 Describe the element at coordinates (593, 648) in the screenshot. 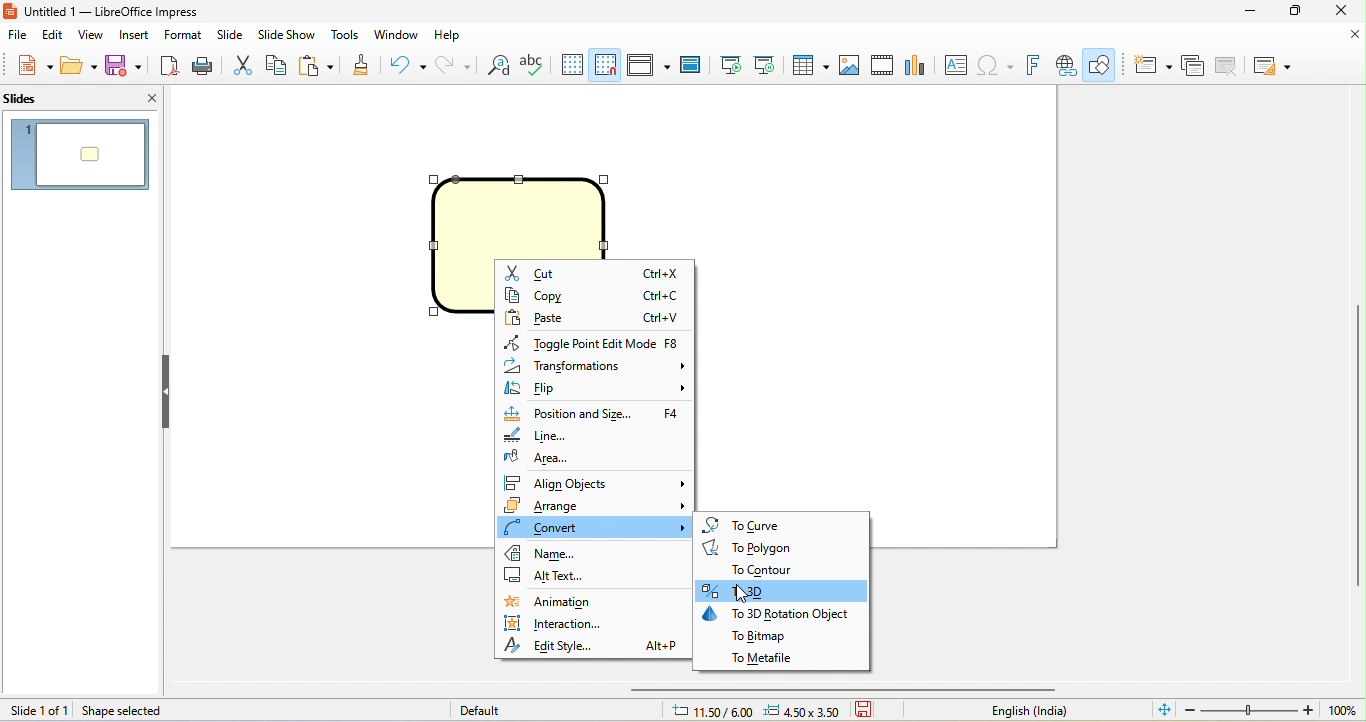

I see `edit style` at that location.